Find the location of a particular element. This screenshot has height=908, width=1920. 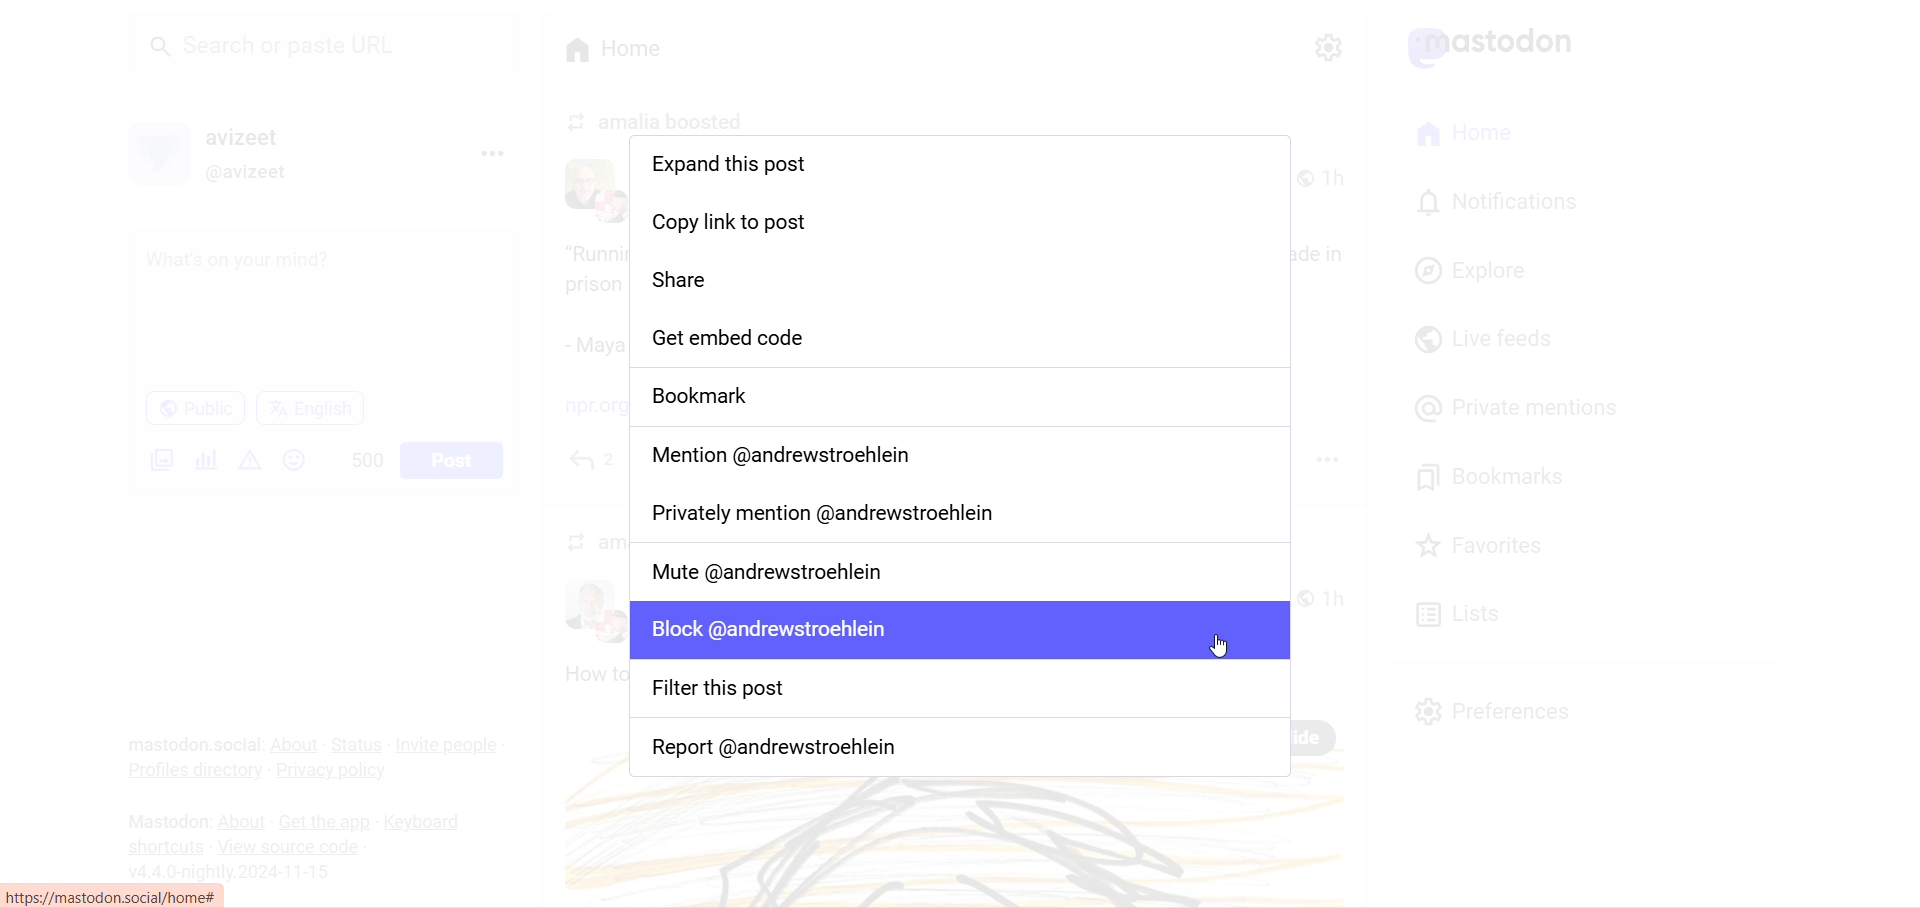

Mention user is located at coordinates (965, 454).